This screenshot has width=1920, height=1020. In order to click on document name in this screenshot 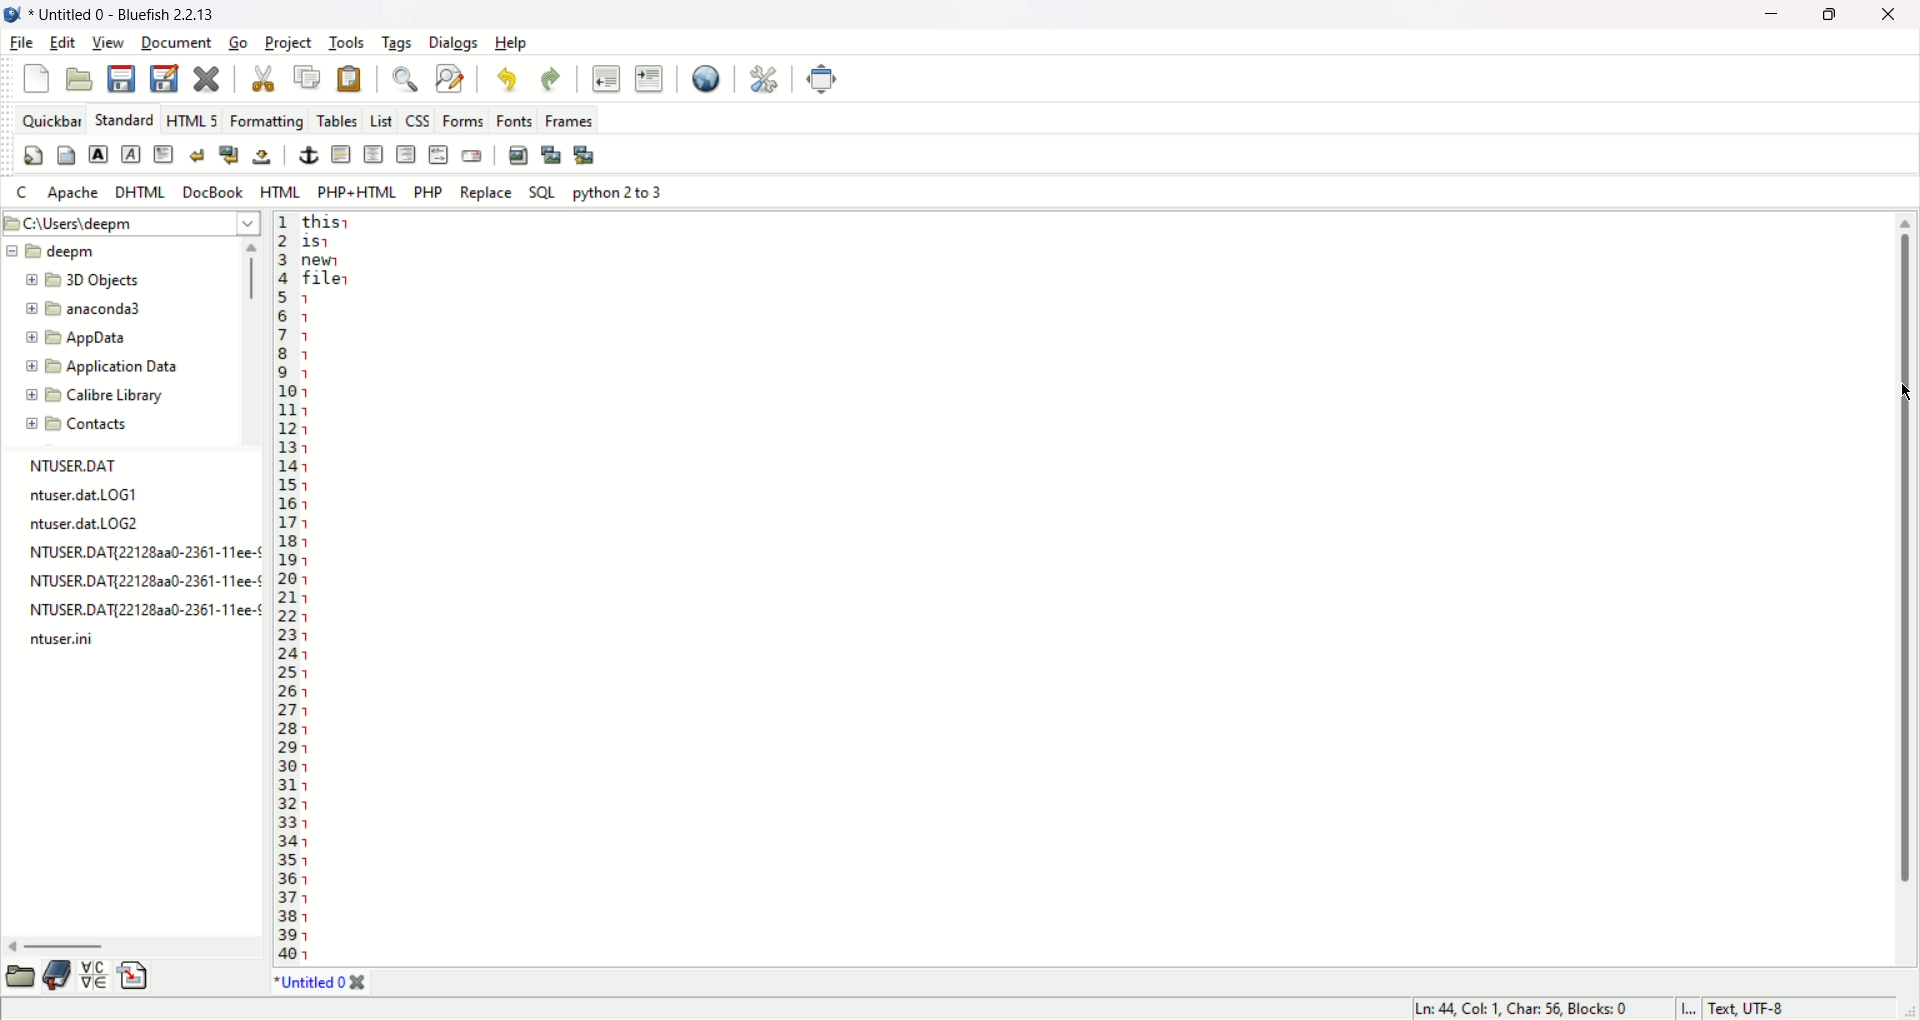, I will do `click(139, 13)`.